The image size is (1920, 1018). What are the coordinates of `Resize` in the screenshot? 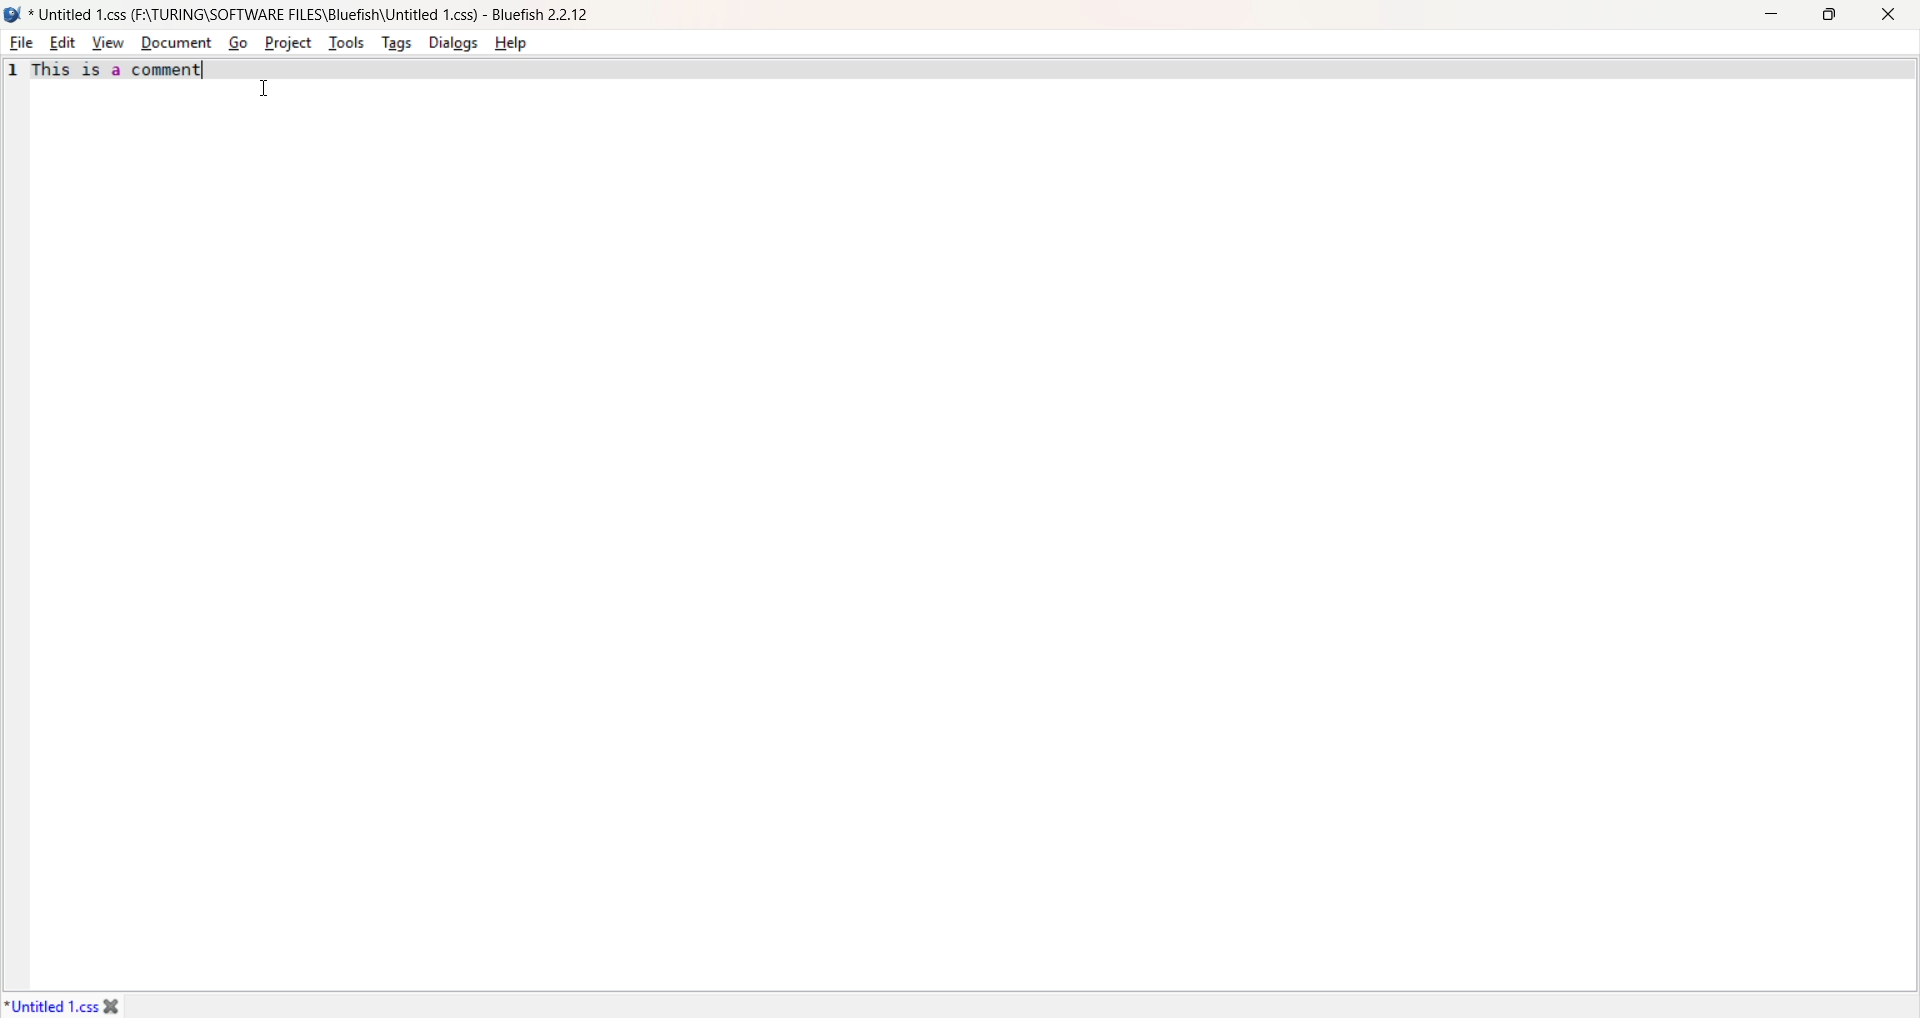 It's located at (1832, 18).